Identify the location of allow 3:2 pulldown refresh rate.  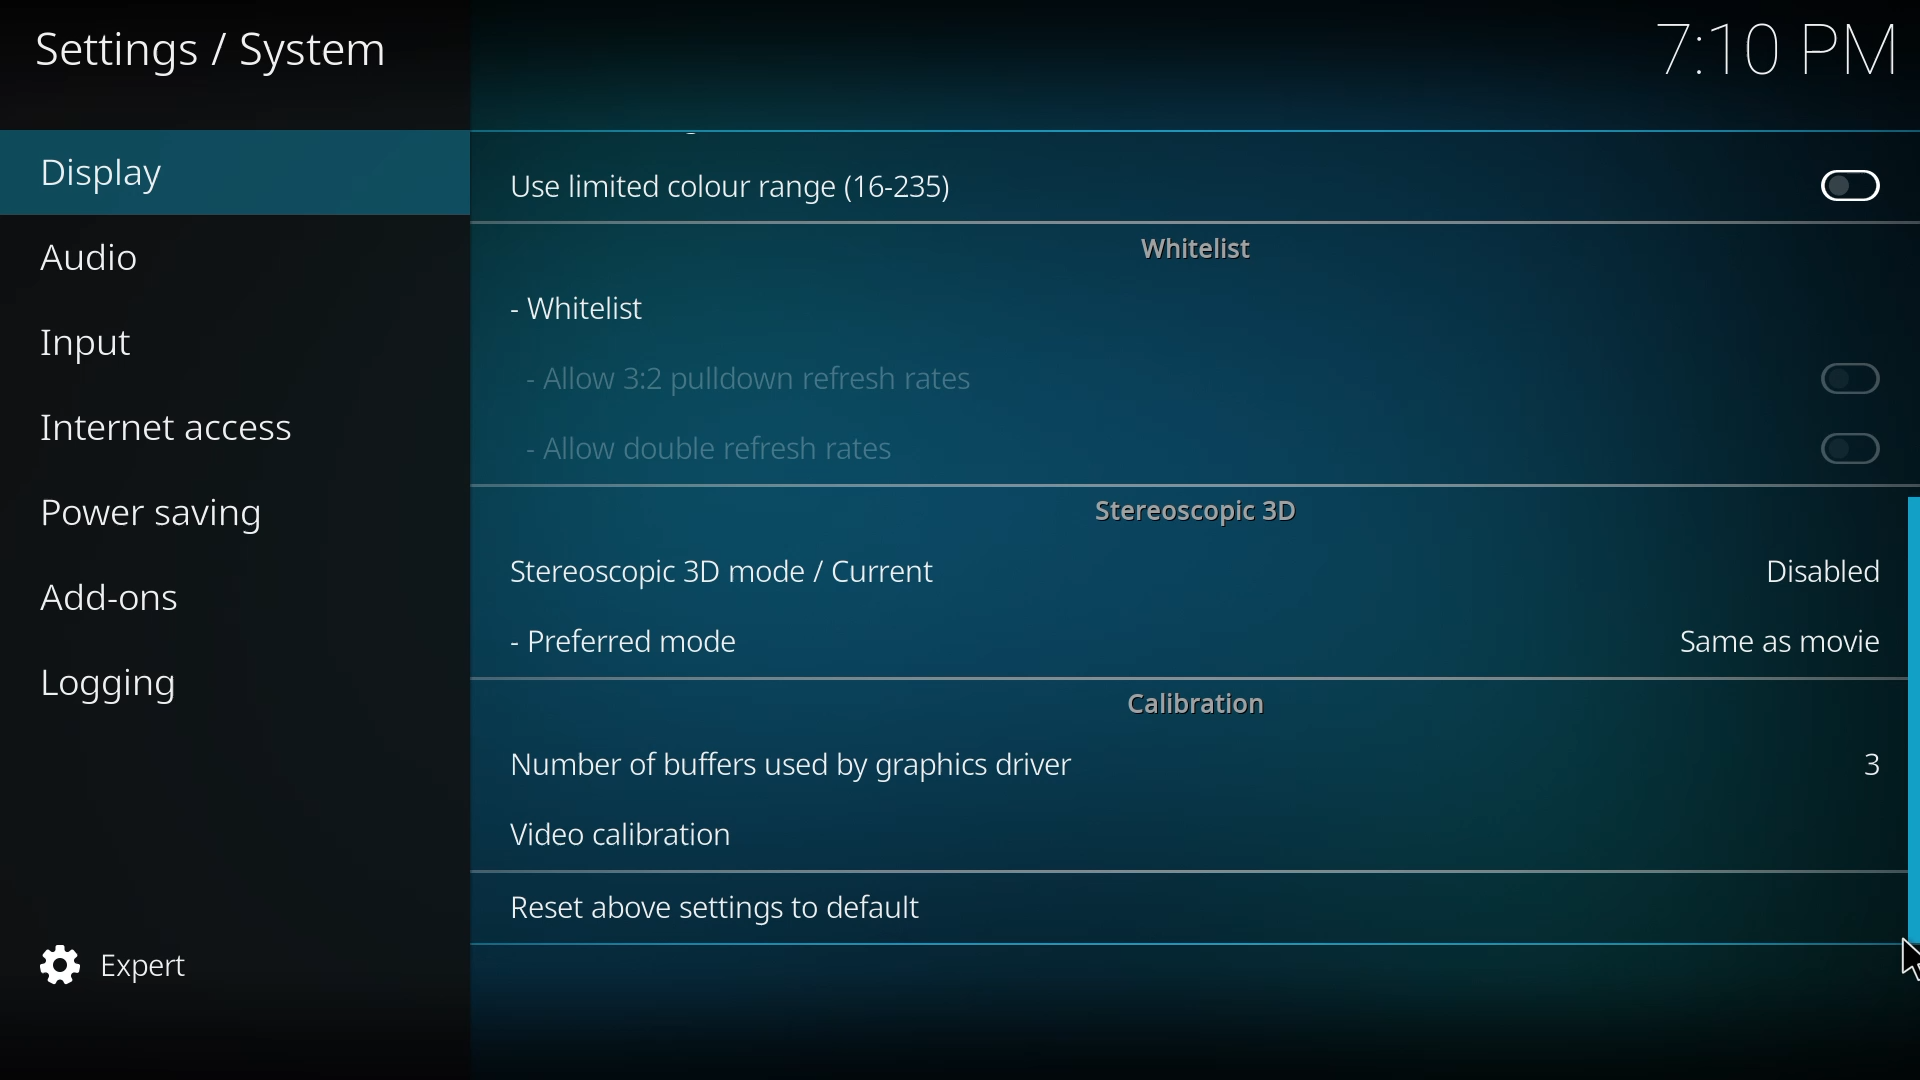
(746, 374).